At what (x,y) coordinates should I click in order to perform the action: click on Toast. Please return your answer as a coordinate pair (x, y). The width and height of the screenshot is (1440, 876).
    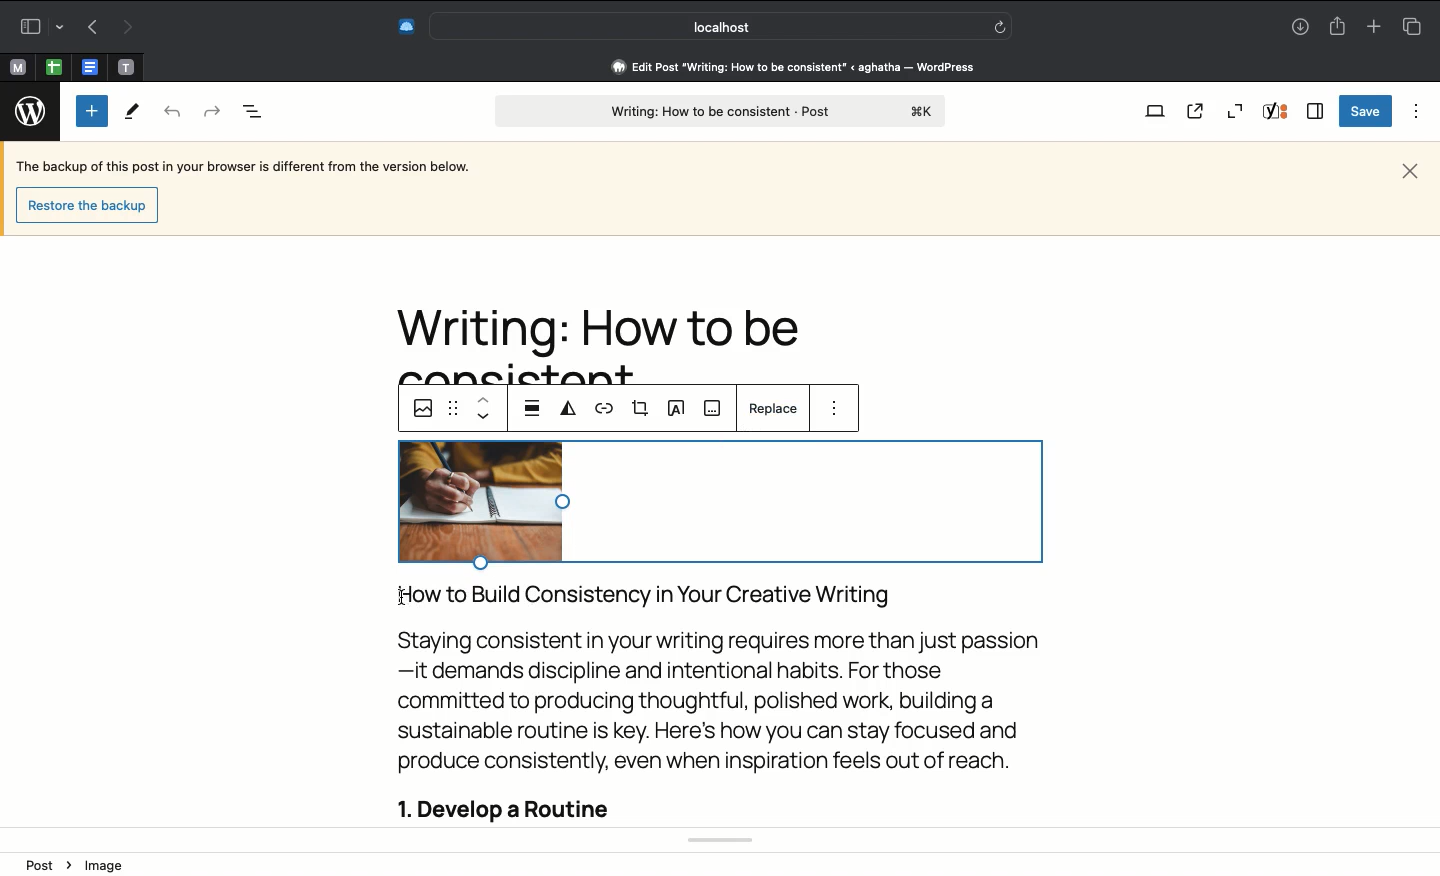
    Looking at the image, I should click on (726, 842).